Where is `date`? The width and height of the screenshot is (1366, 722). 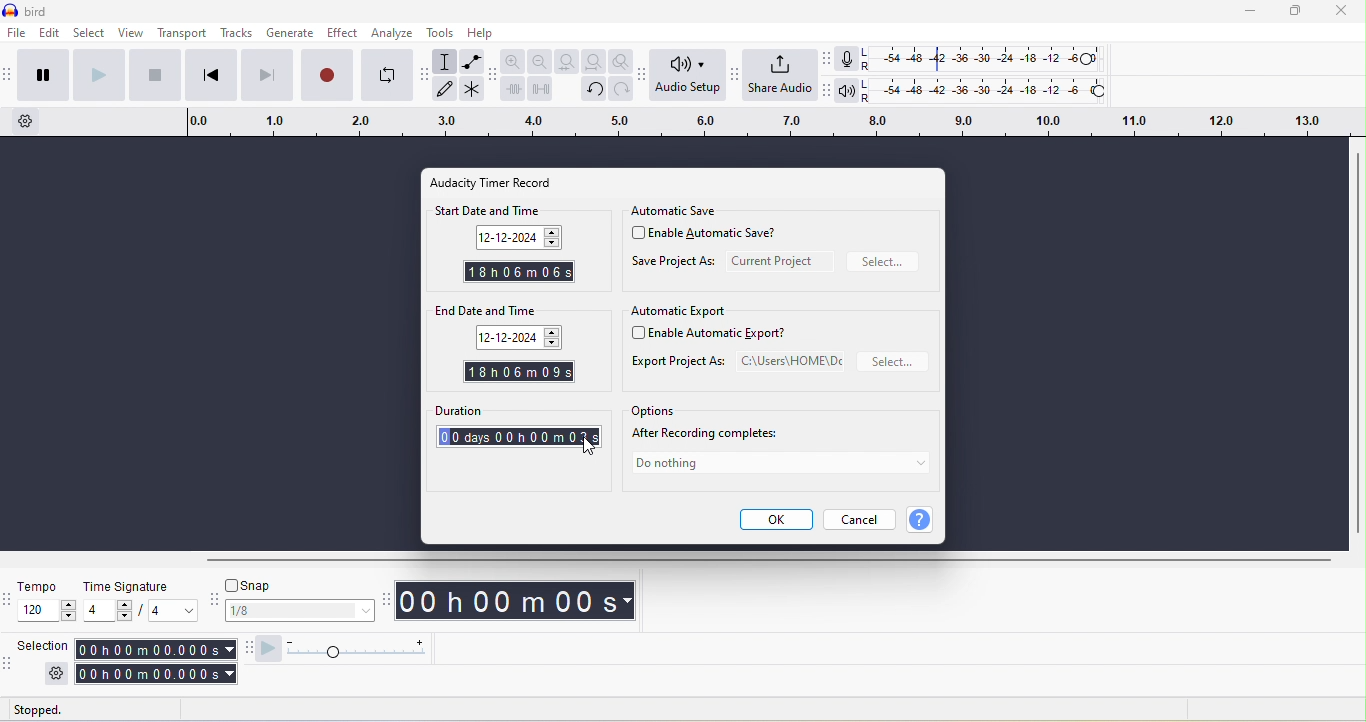 date is located at coordinates (522, 339).